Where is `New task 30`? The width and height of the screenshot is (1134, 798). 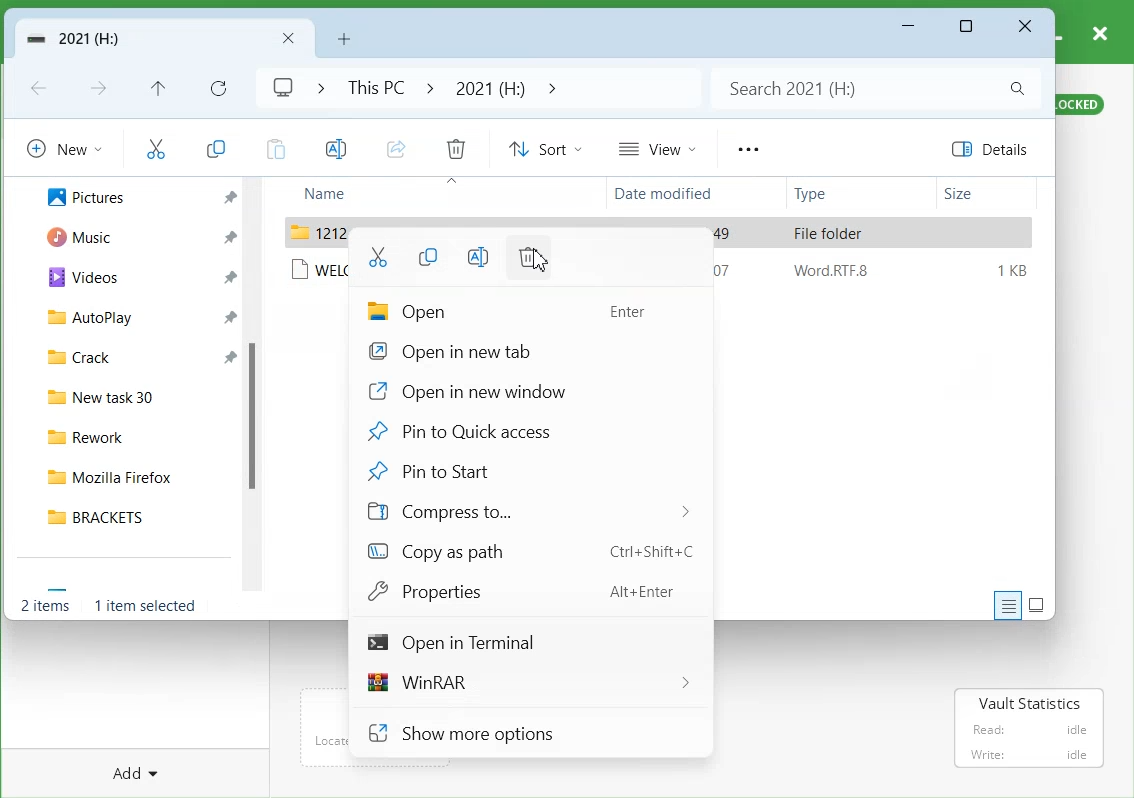
New task 30 is located at coordinates (136, 398).